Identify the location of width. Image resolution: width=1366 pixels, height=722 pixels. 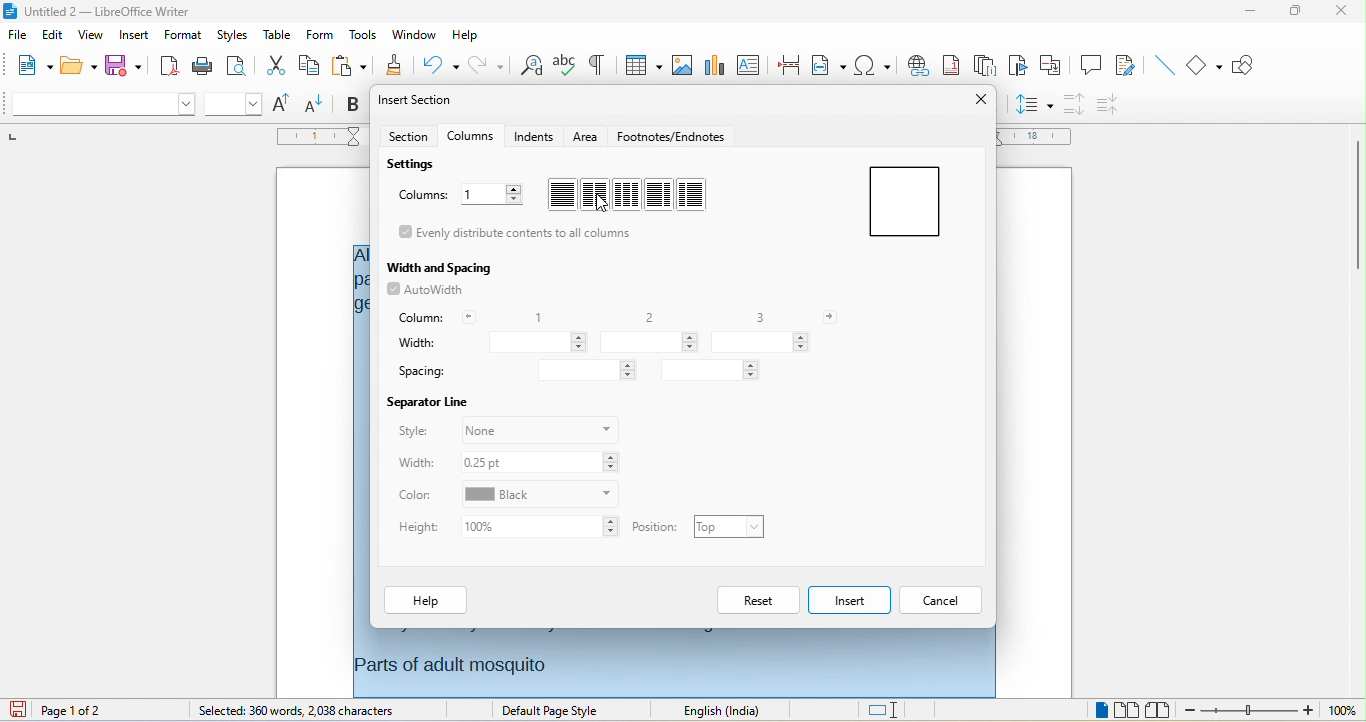
(417, 342).